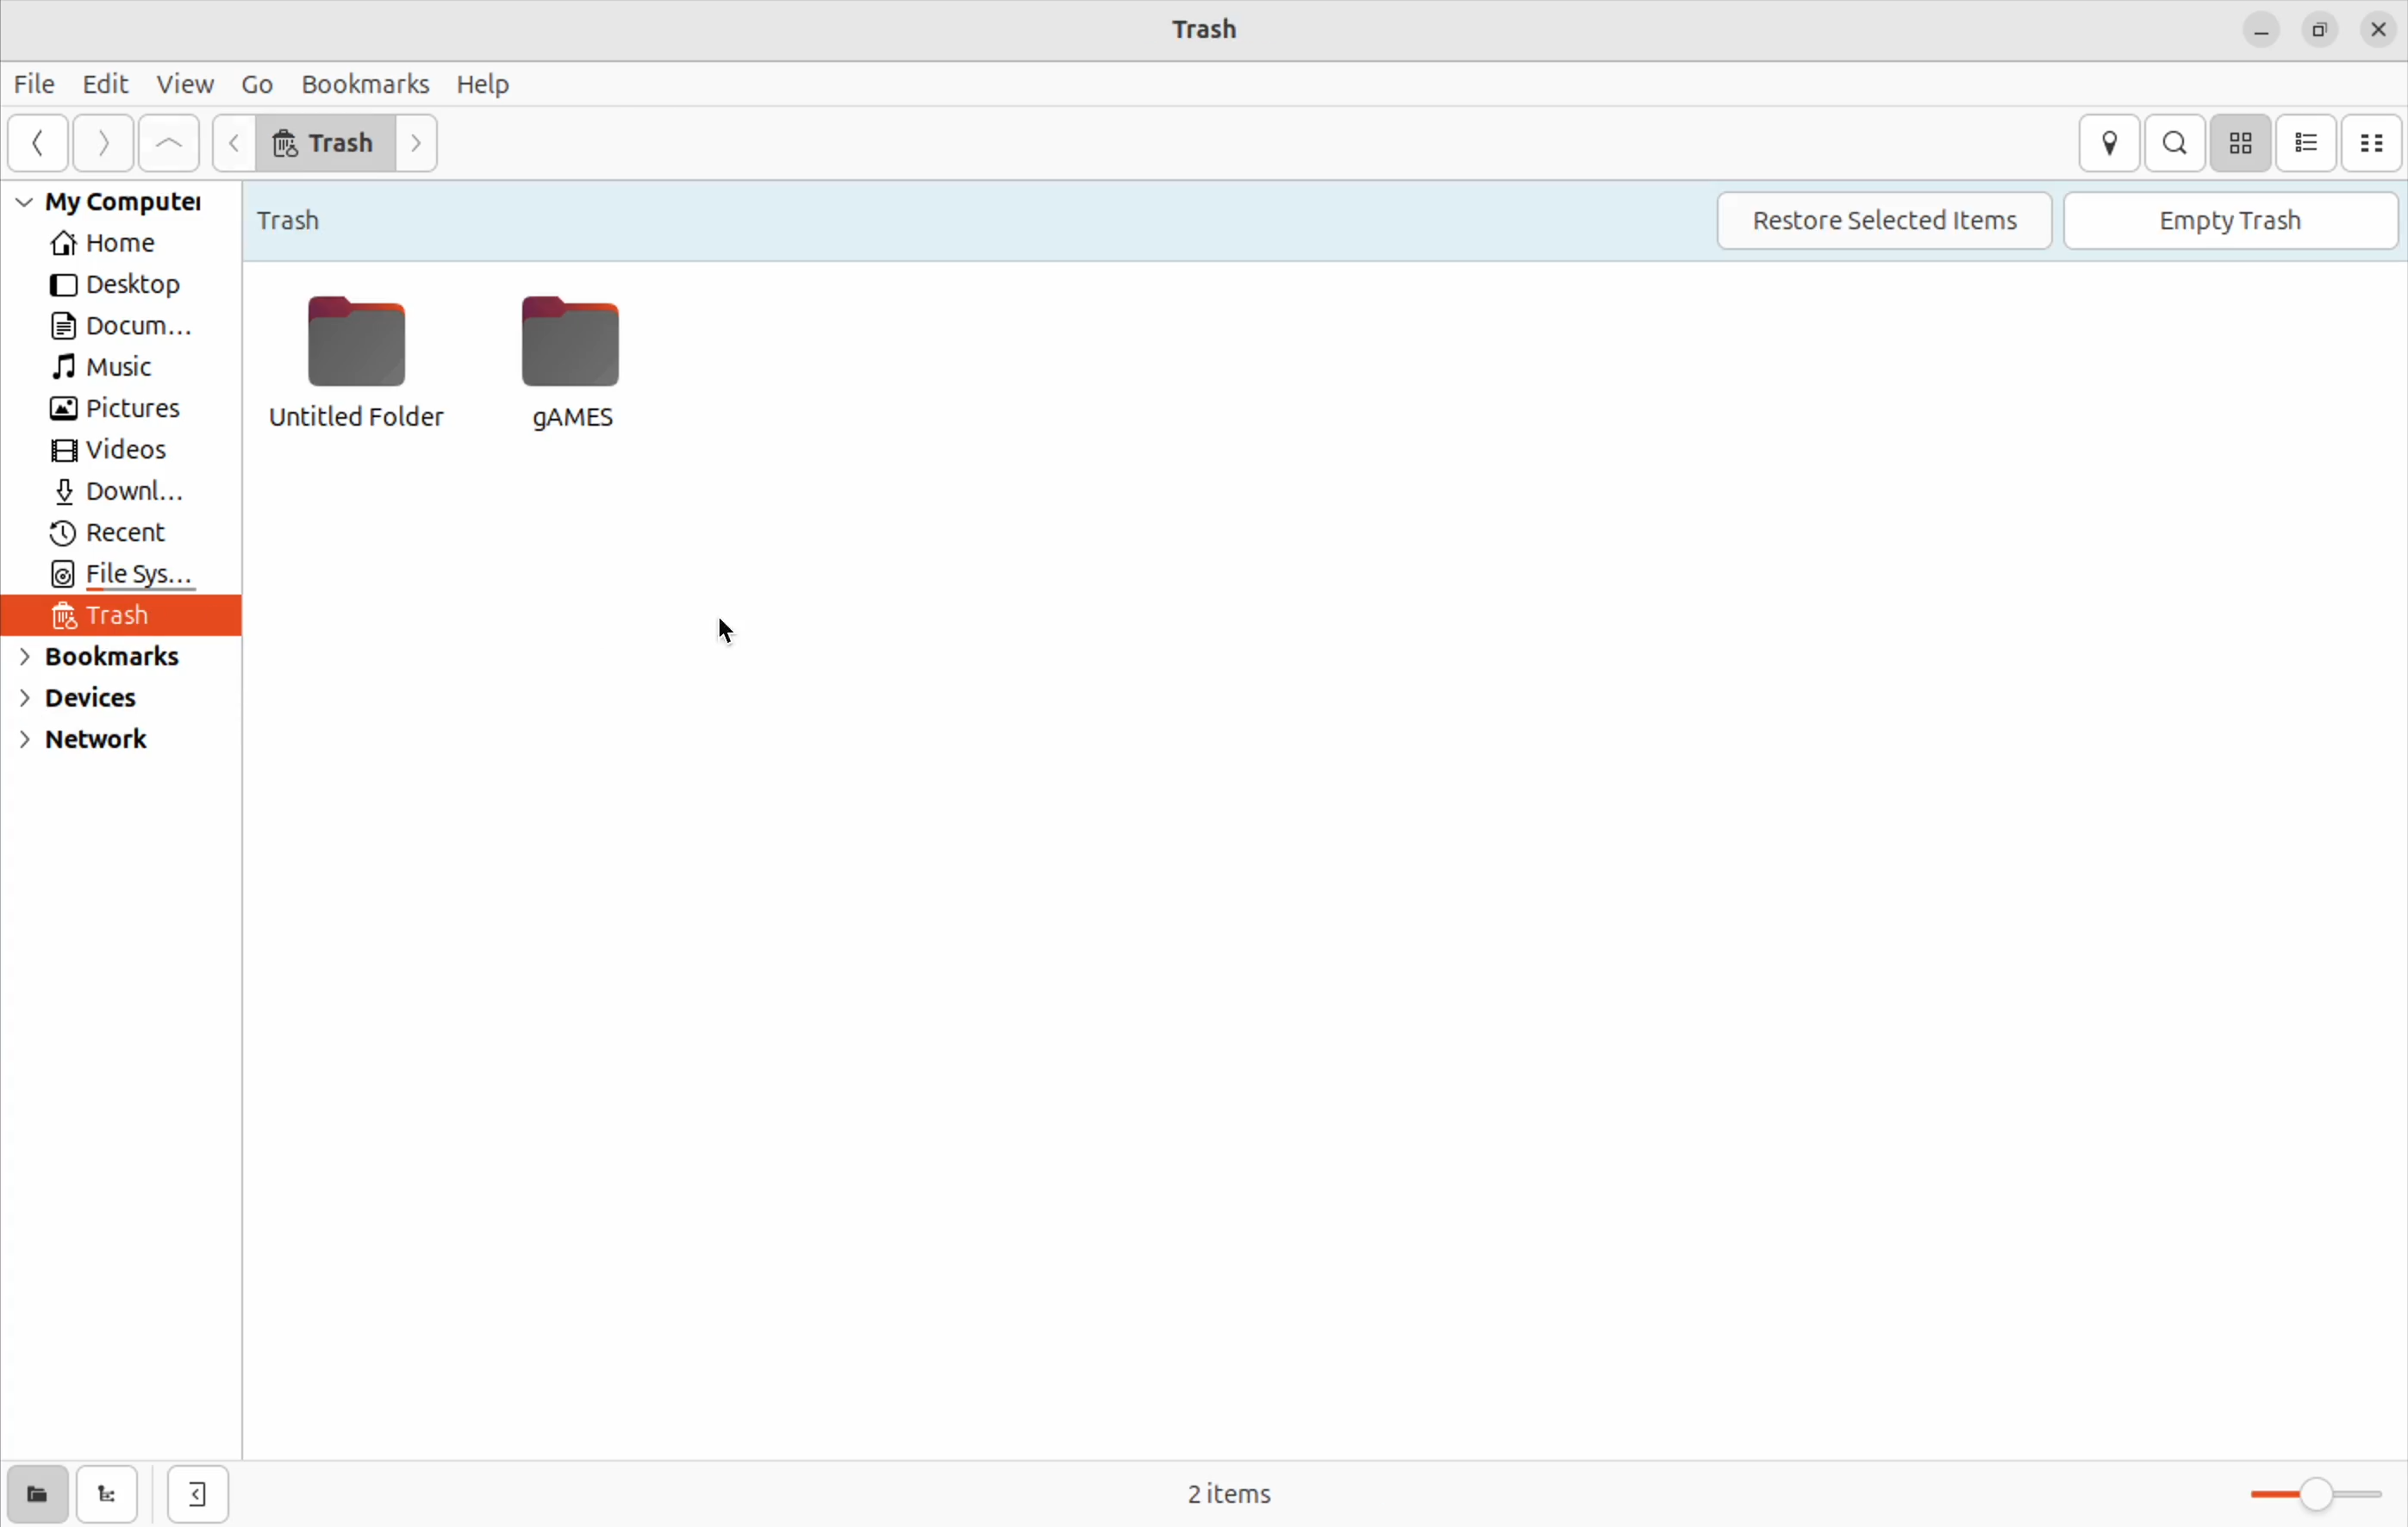  Describe the element at coordinates (118, 328) in the screenshot. I see `Document` at that location.